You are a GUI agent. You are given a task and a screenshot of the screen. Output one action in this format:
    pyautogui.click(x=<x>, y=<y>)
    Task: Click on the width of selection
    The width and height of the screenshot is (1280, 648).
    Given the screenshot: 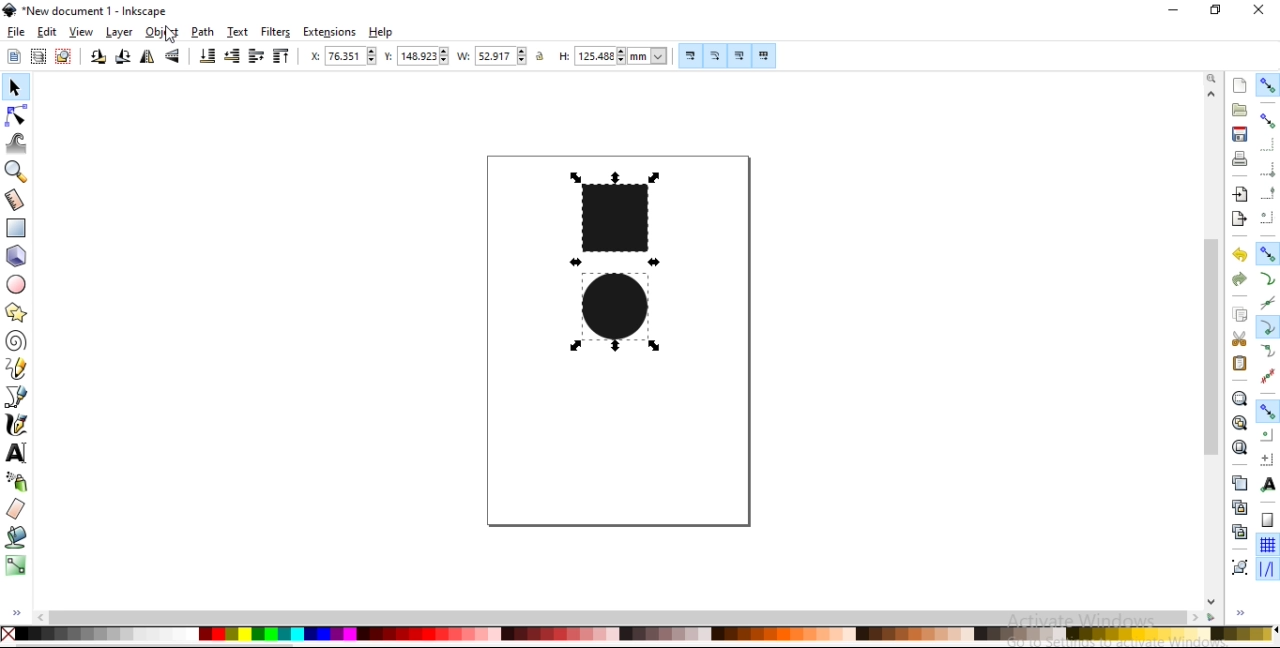 What is the action you would take?
    pyautogui.click(x=494, y=56)
    